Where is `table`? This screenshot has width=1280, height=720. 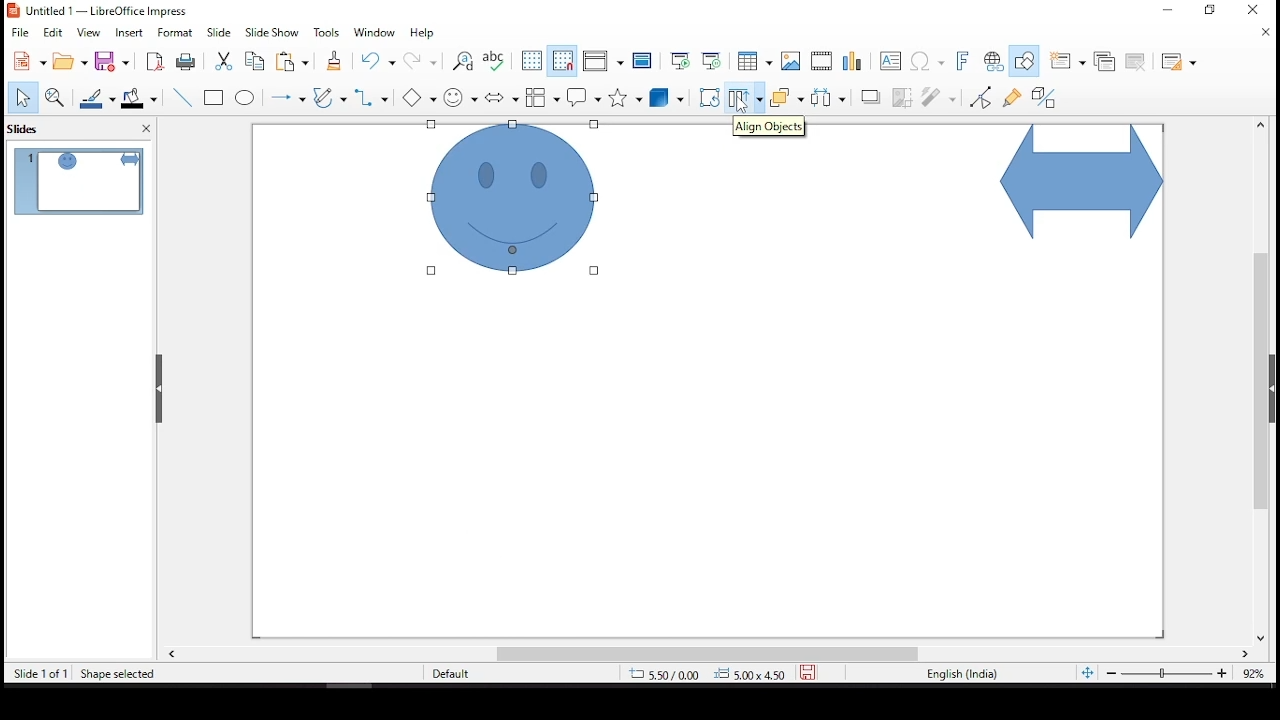 table is located at coordinates (752, 61).